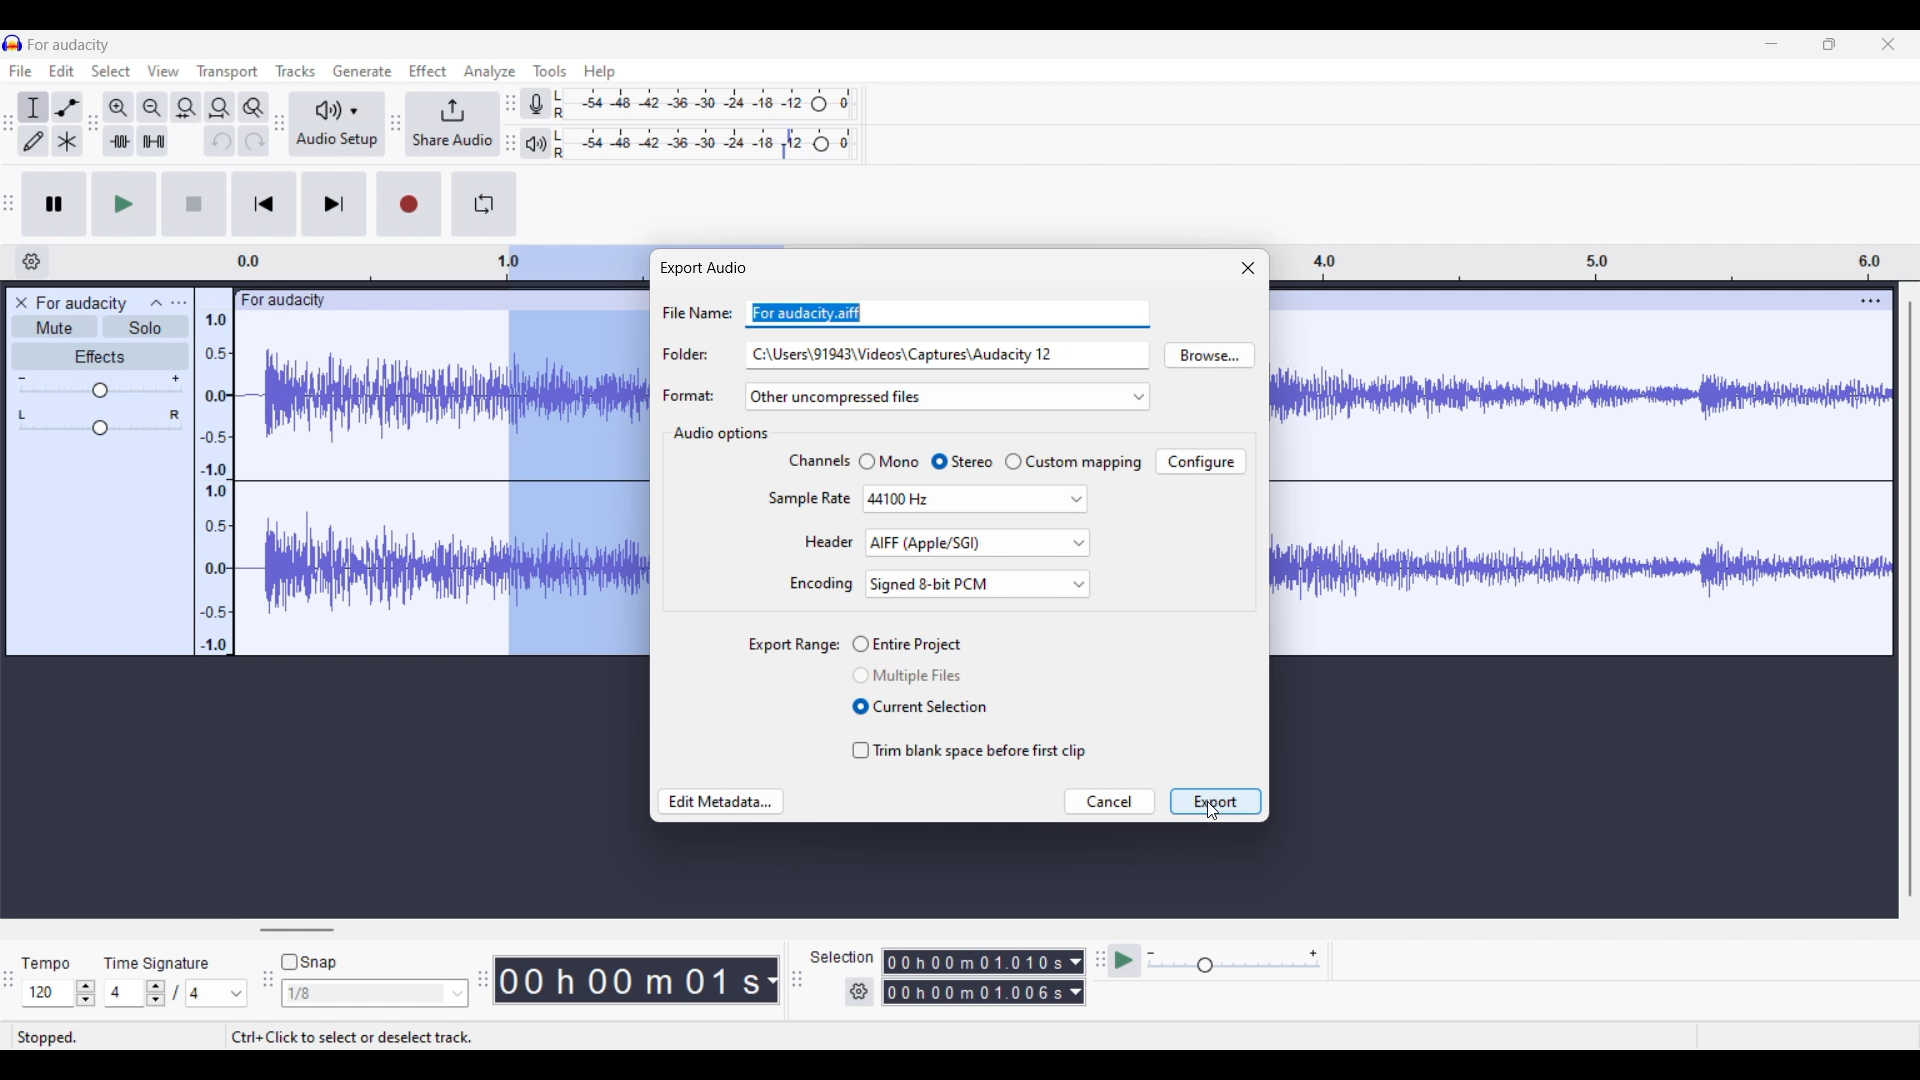 Image resolution: width=1920 pixels, height=1080 pixels. I want to click on Export, highlighted by cursor, so click(1216, 801).